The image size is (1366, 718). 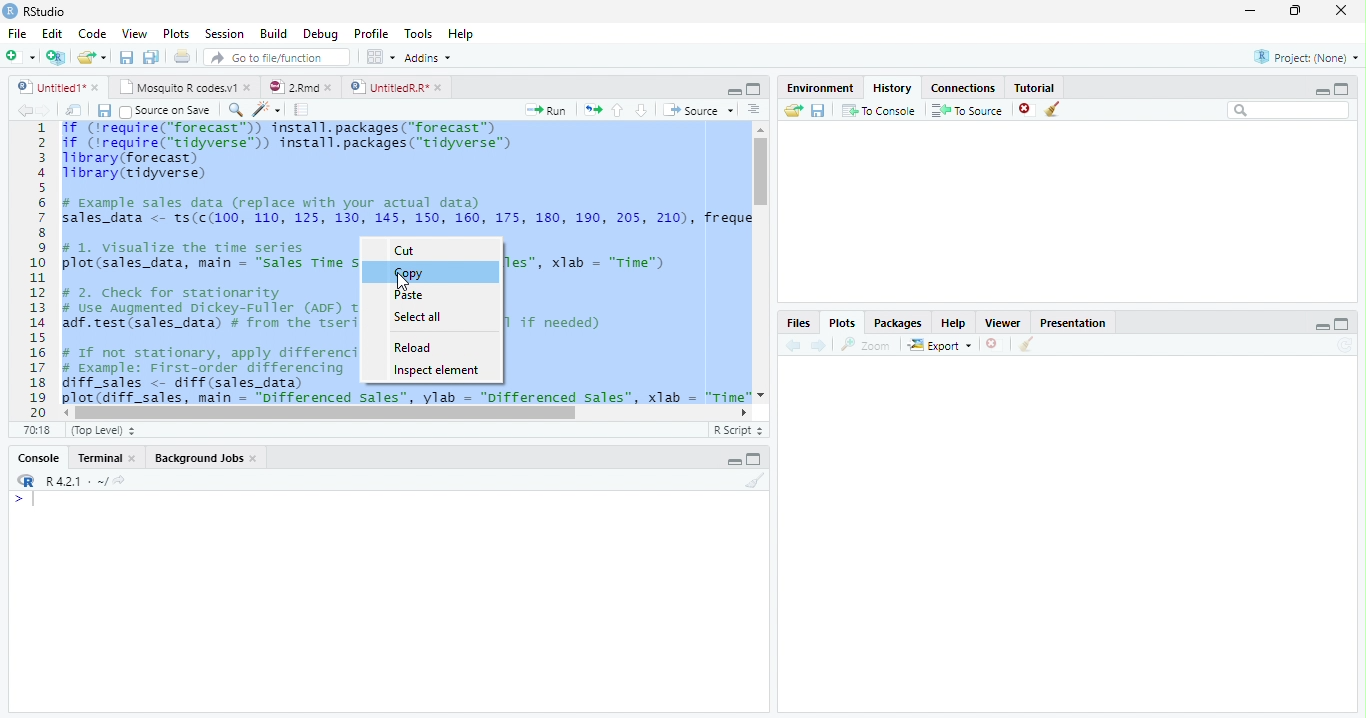 I want to click on RStudio, so click(x=39, y=12).